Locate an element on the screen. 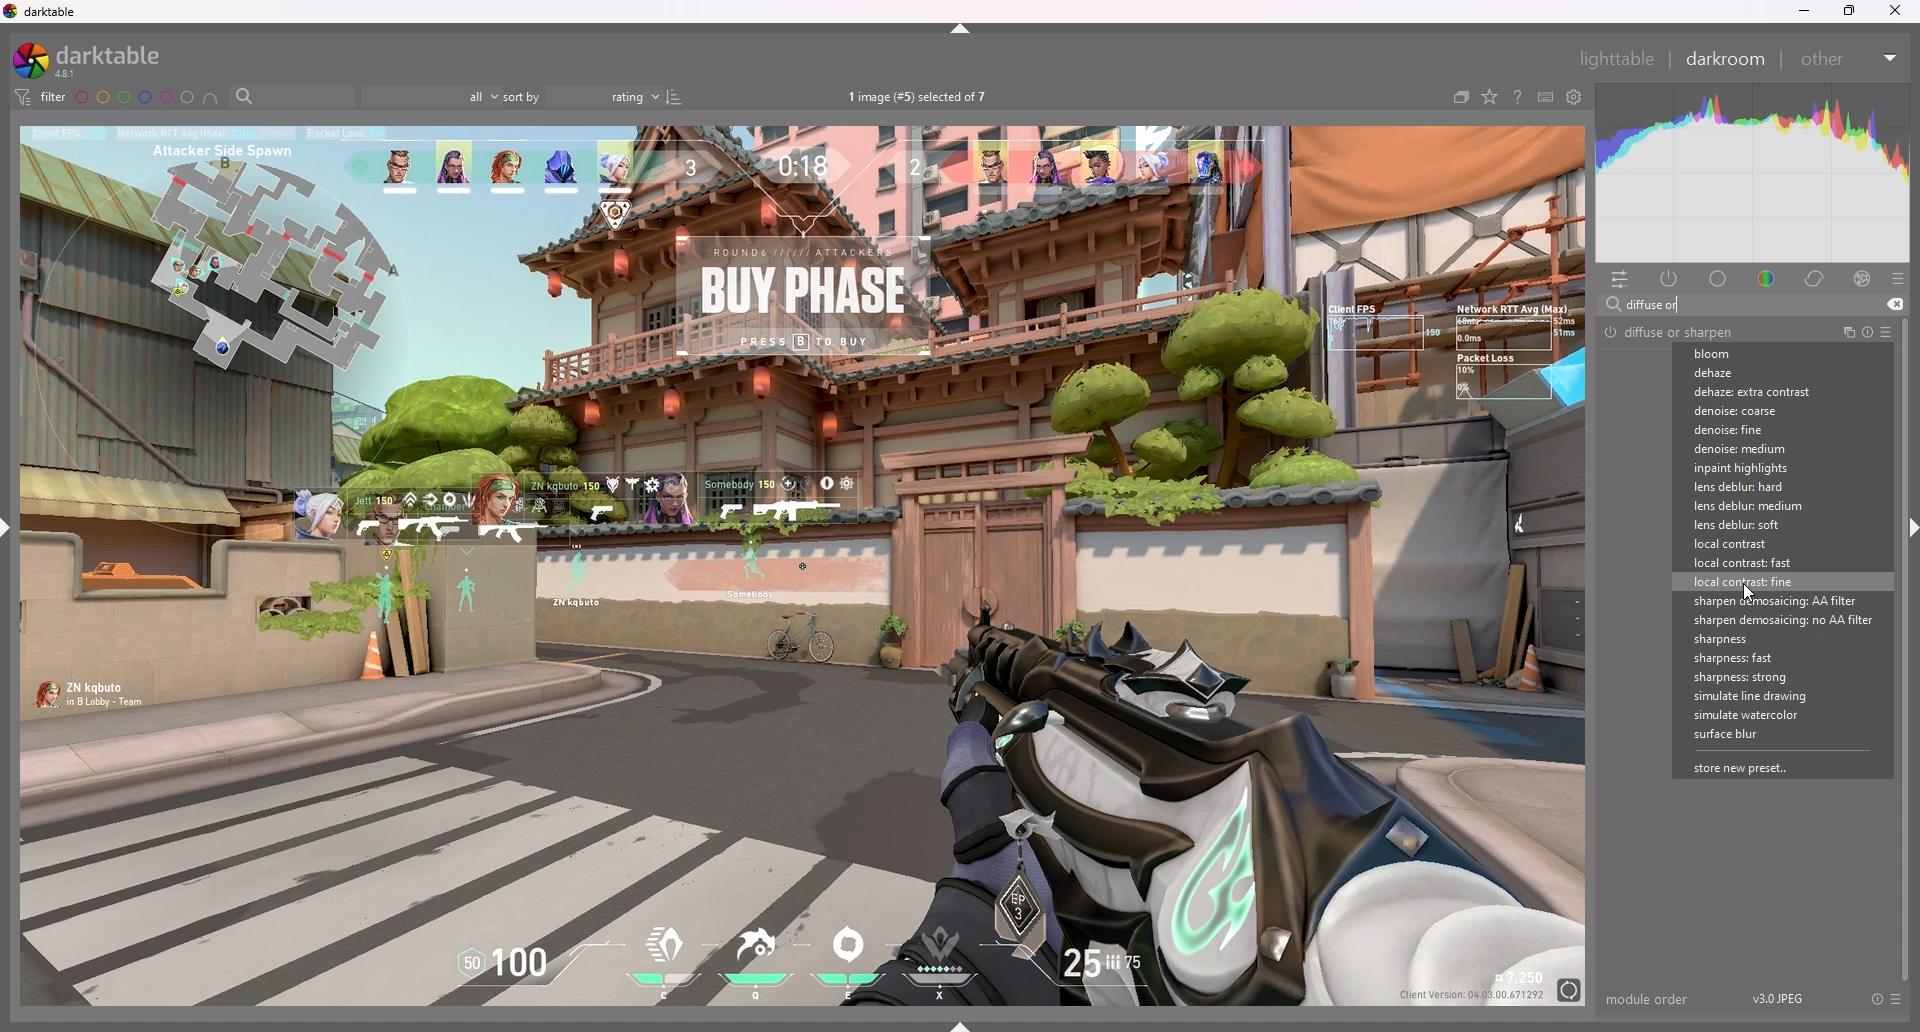  lens deblur medium is located at coordinates (1768, 506).